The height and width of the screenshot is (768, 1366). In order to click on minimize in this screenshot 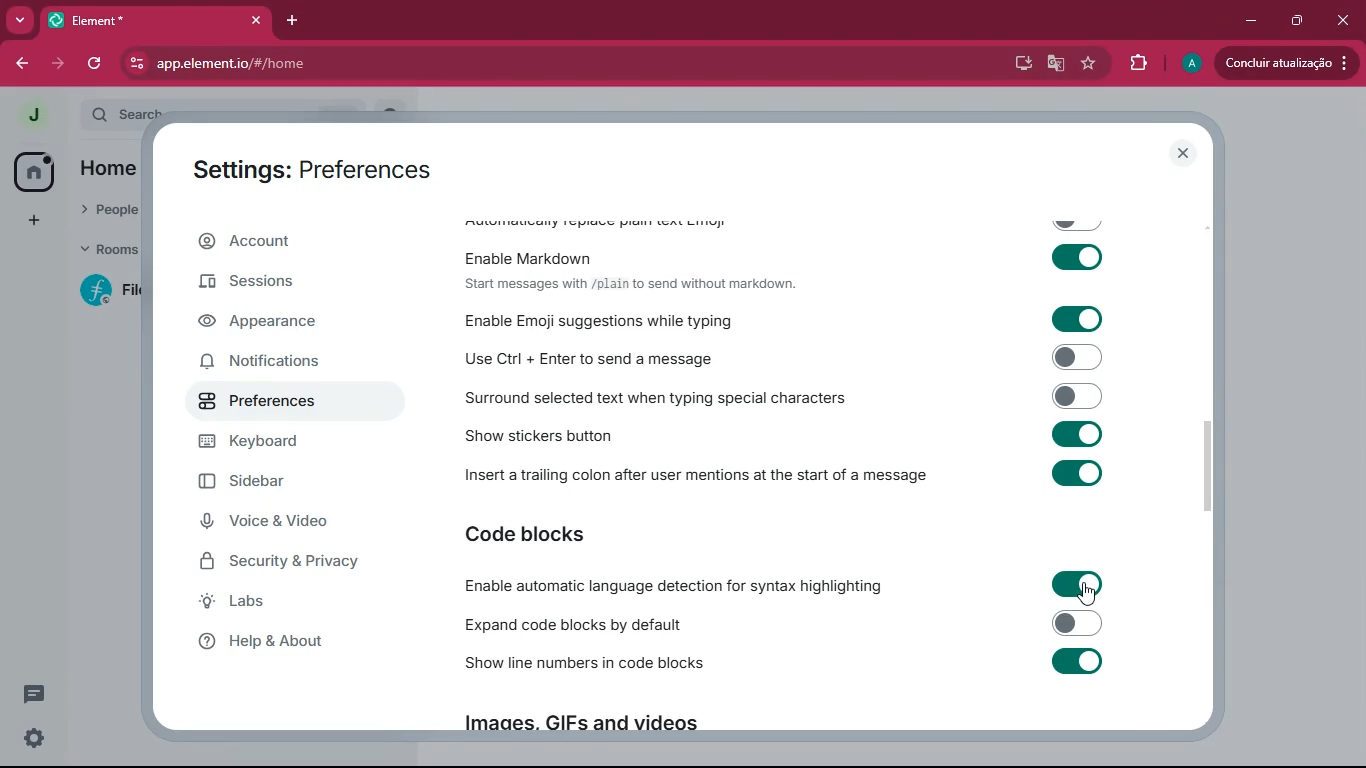, I will do `click(1248, 20)`.